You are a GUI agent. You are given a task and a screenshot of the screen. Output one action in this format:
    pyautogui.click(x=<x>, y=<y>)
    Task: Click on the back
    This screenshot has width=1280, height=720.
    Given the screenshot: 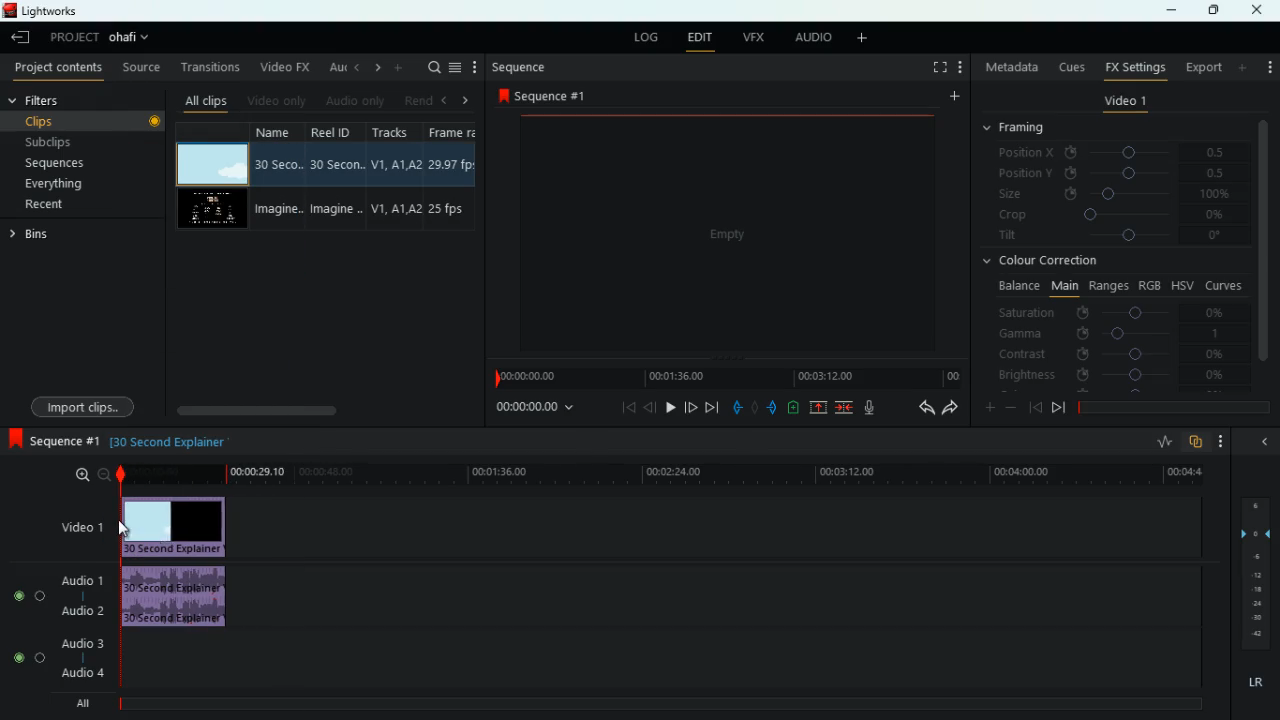 What is the action you would take?
    pyautogui.click(x=650, y=407)
    